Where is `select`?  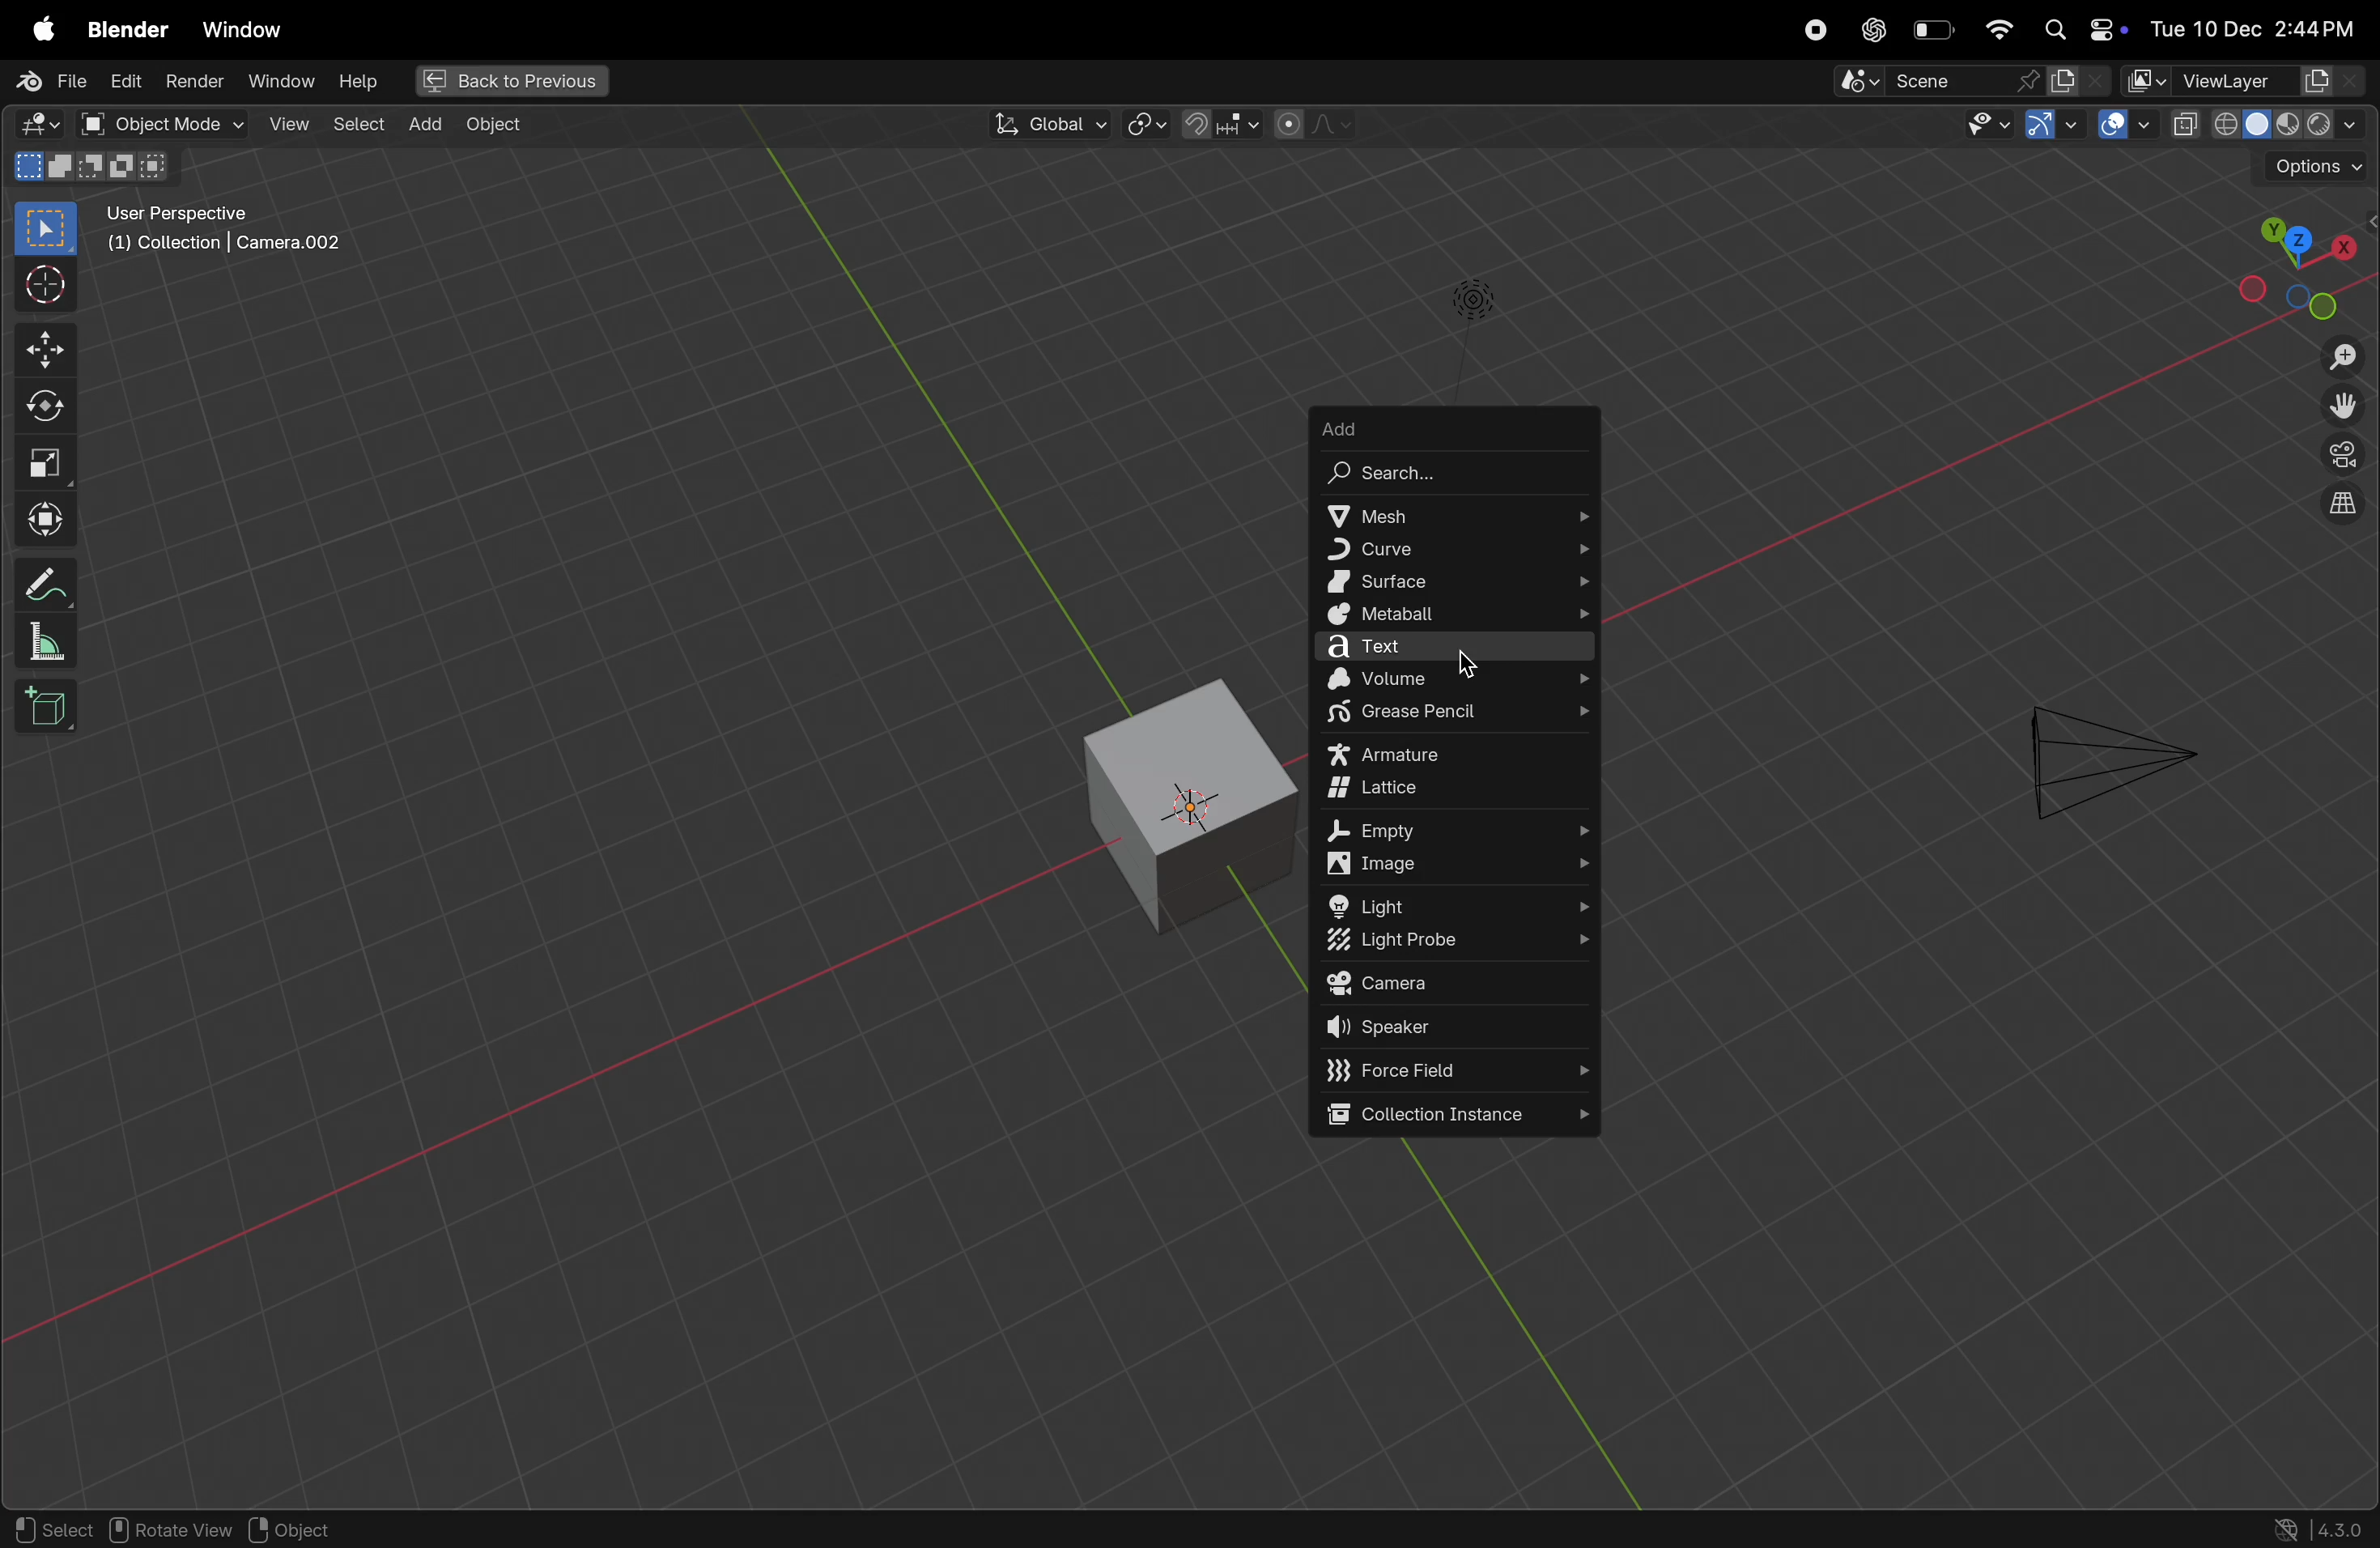
select is located at coordinates (359, 128).